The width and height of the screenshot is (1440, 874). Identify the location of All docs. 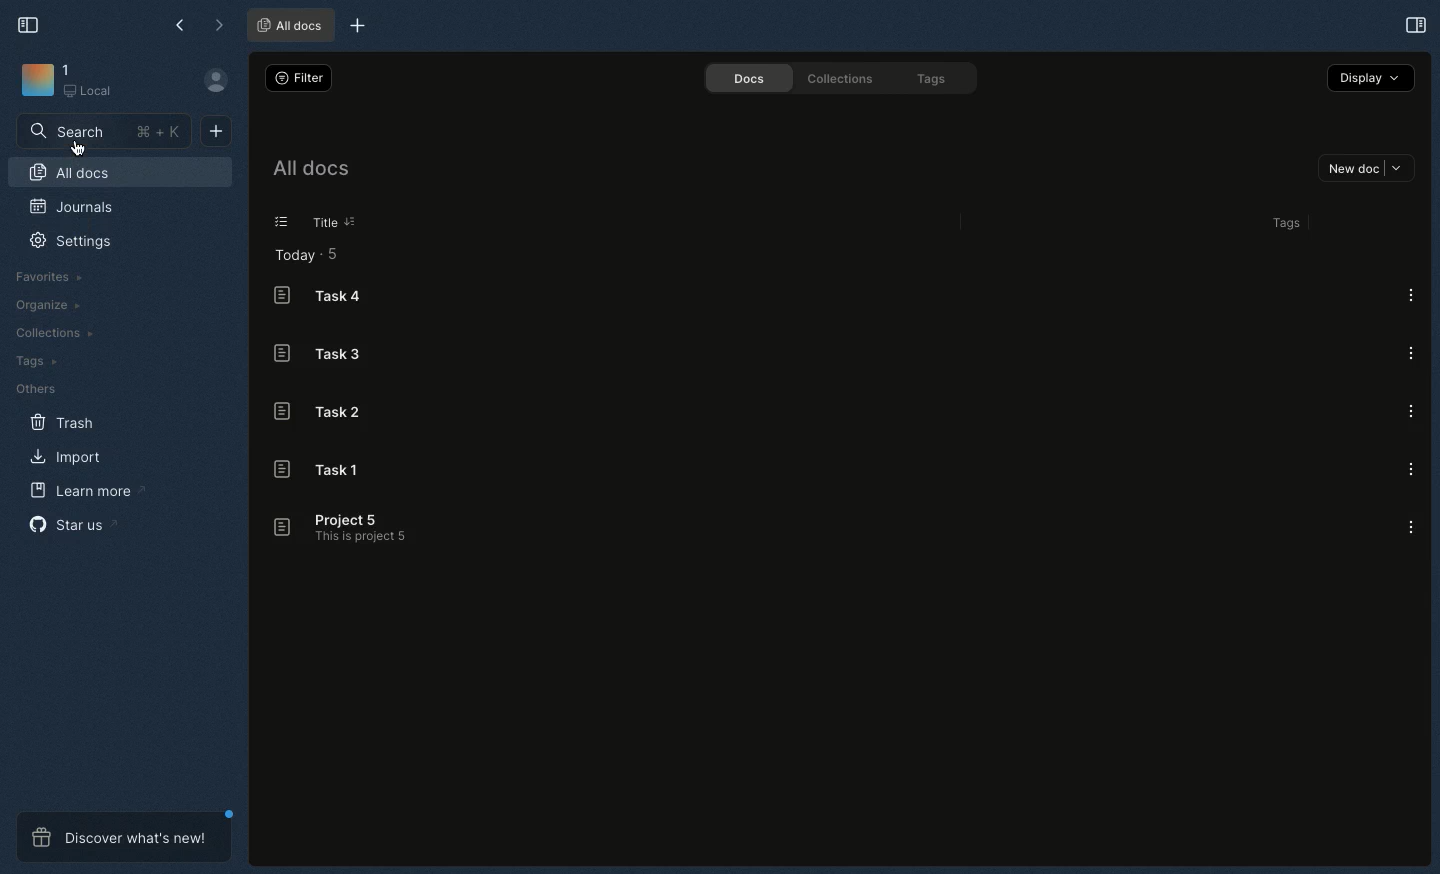
(286, 26).